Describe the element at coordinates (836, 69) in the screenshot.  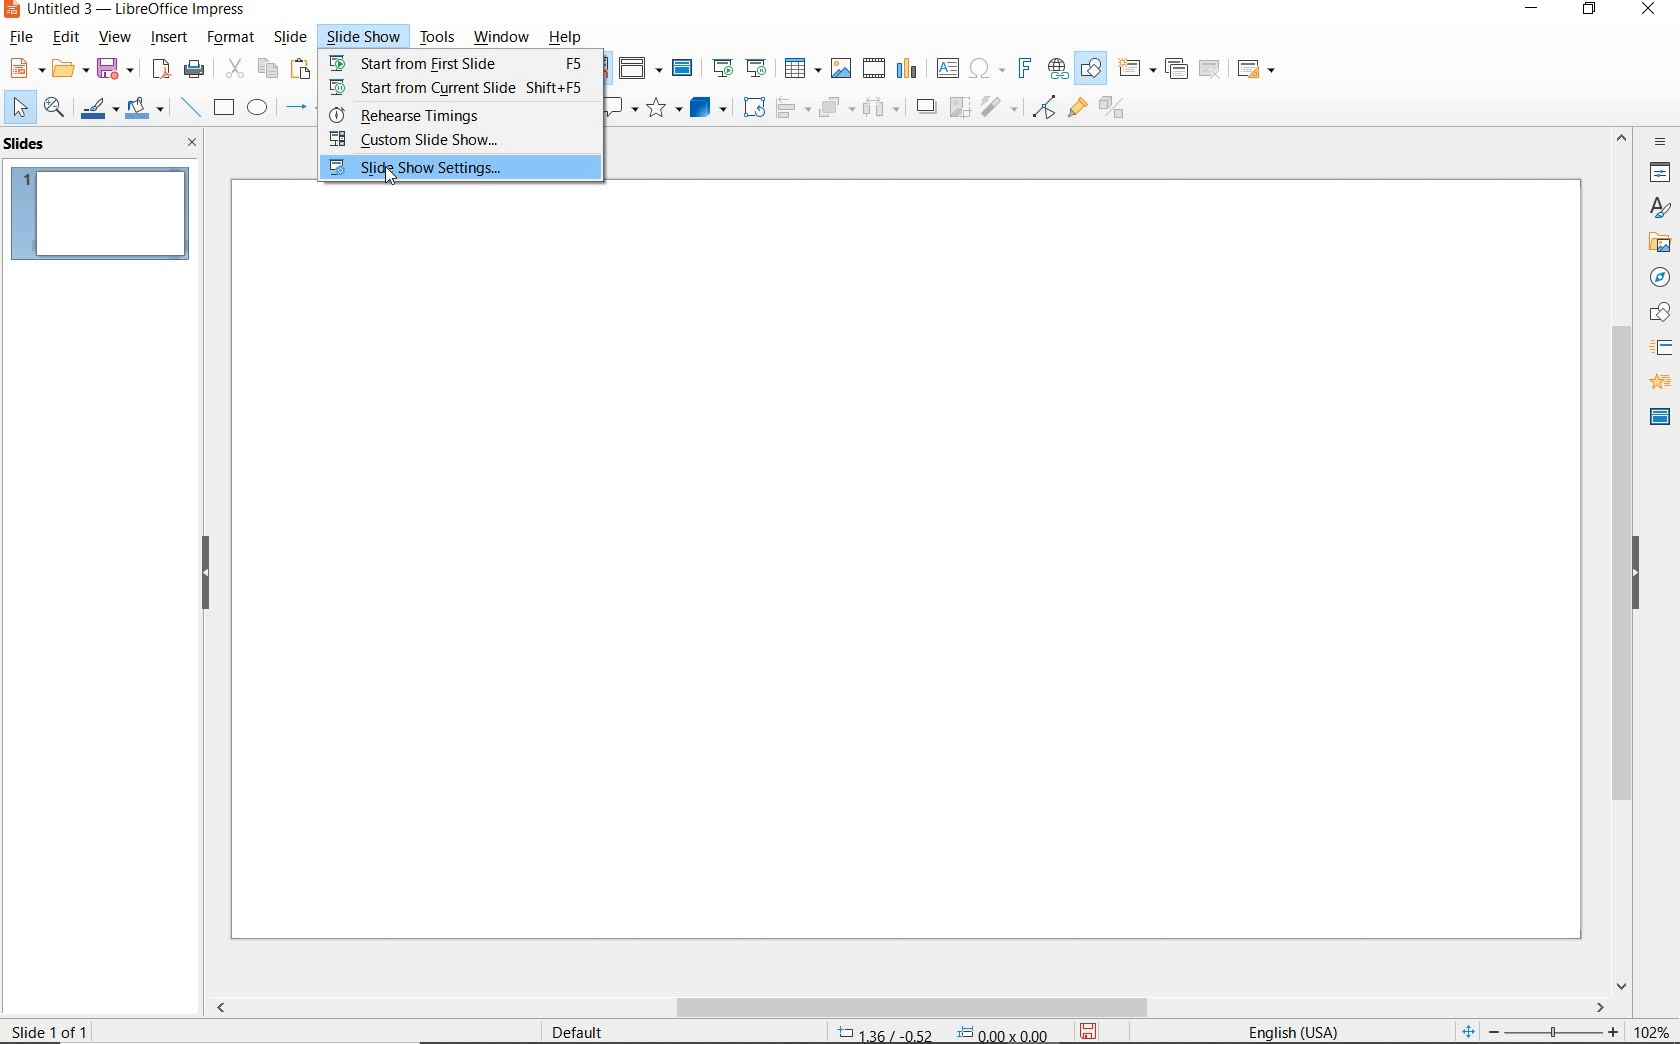
I see `INSERT IMAGE` at that location.